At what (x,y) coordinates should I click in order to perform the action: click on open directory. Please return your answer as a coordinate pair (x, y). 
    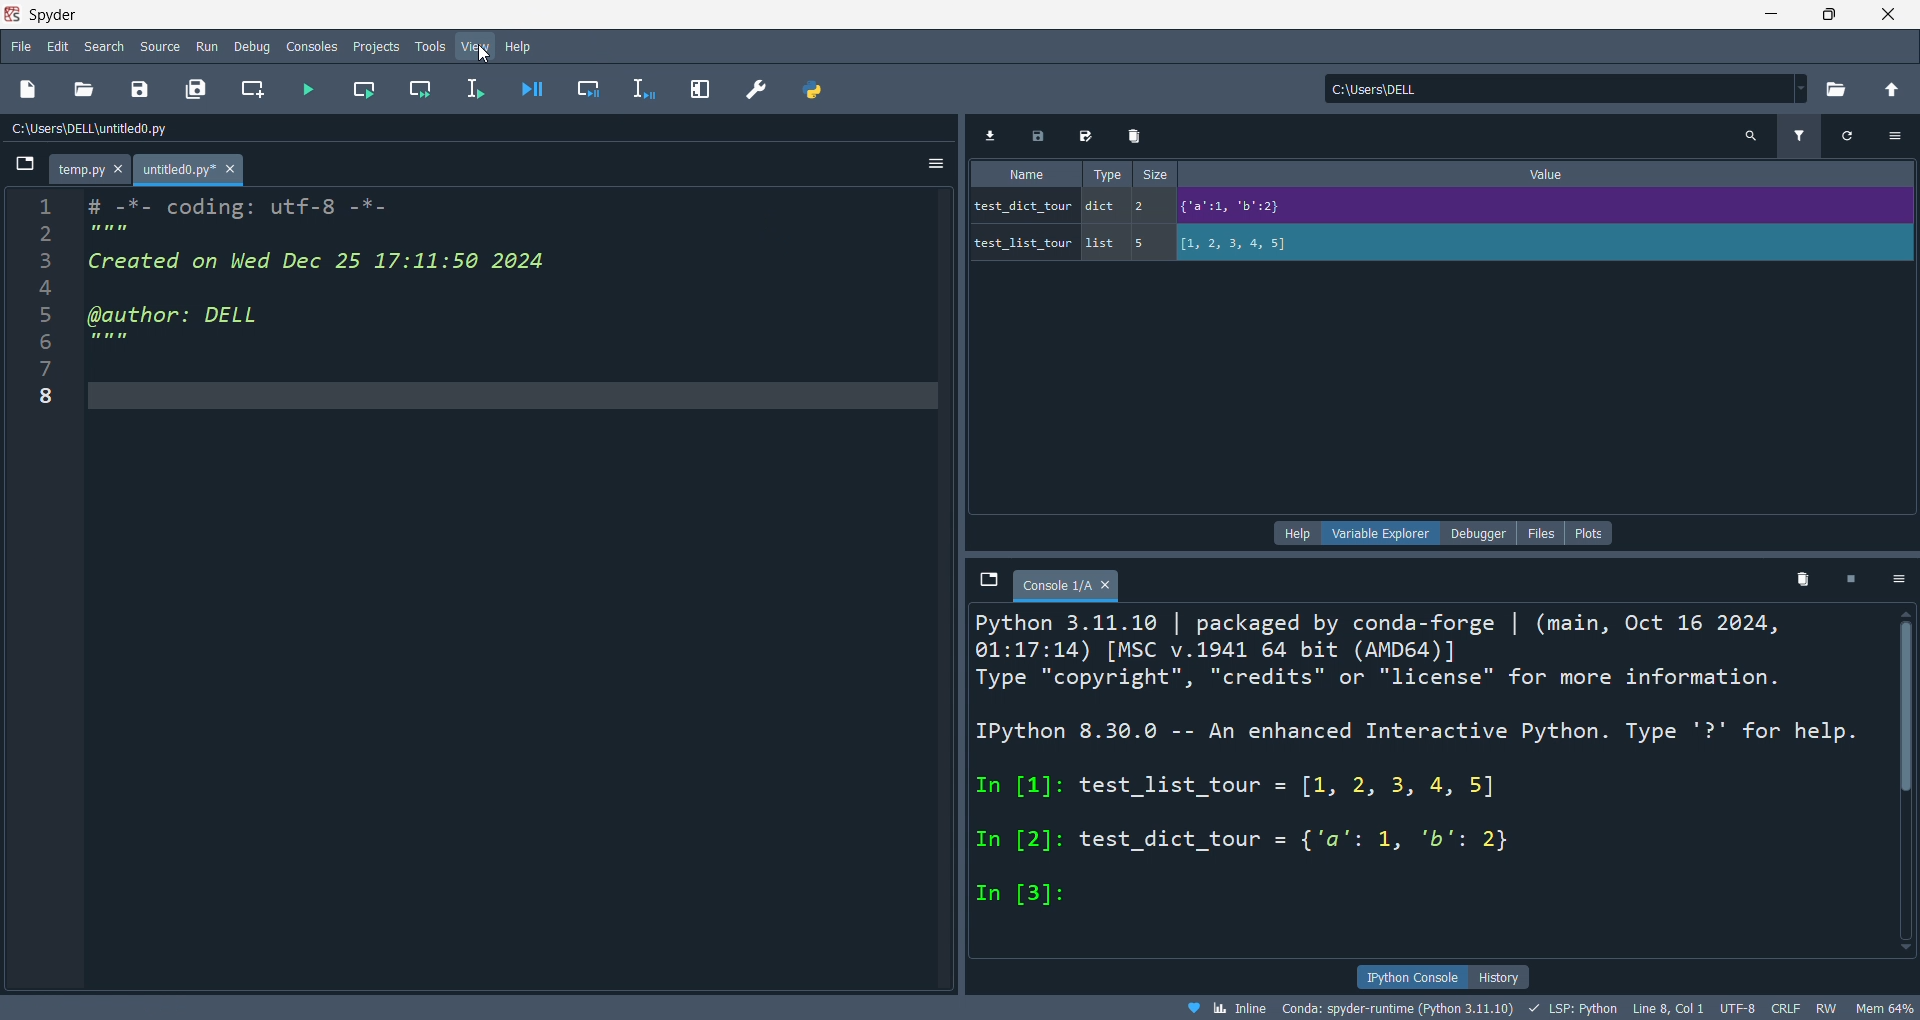
    Looking at the image, I should click on (1835, 90).